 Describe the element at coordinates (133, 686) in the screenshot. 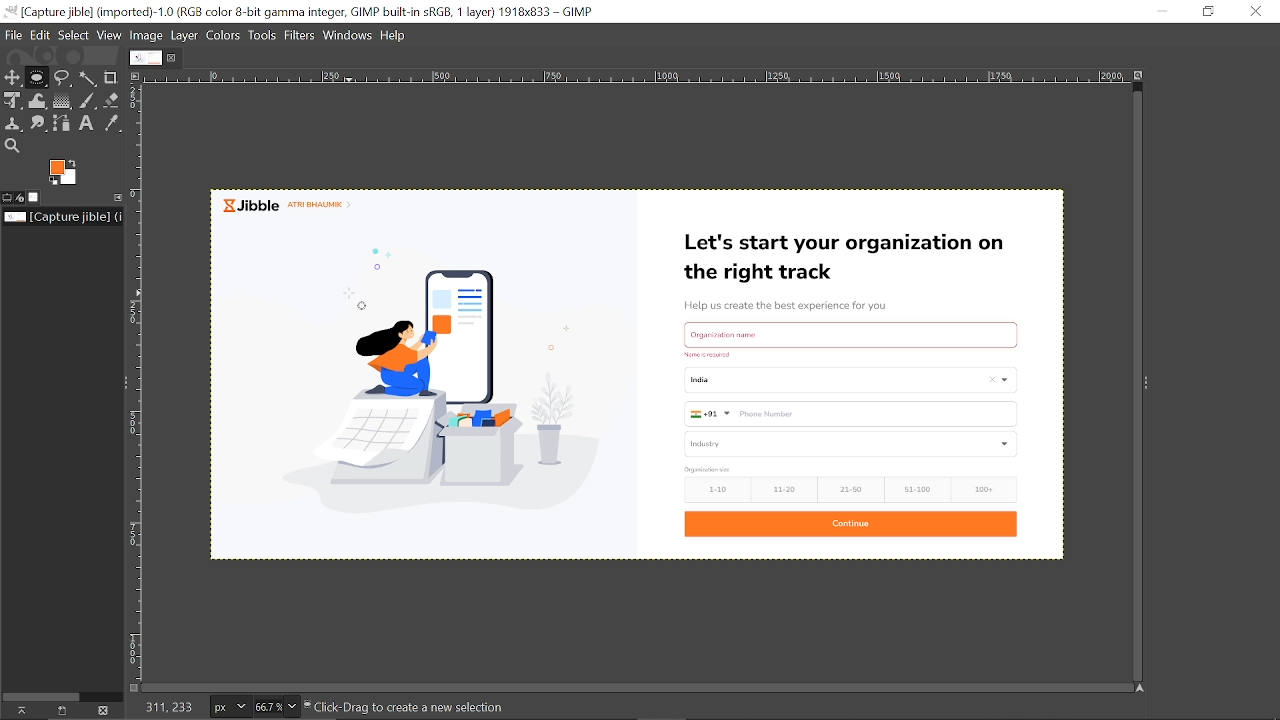

I see `Toggle quick mask on/off` at that location.